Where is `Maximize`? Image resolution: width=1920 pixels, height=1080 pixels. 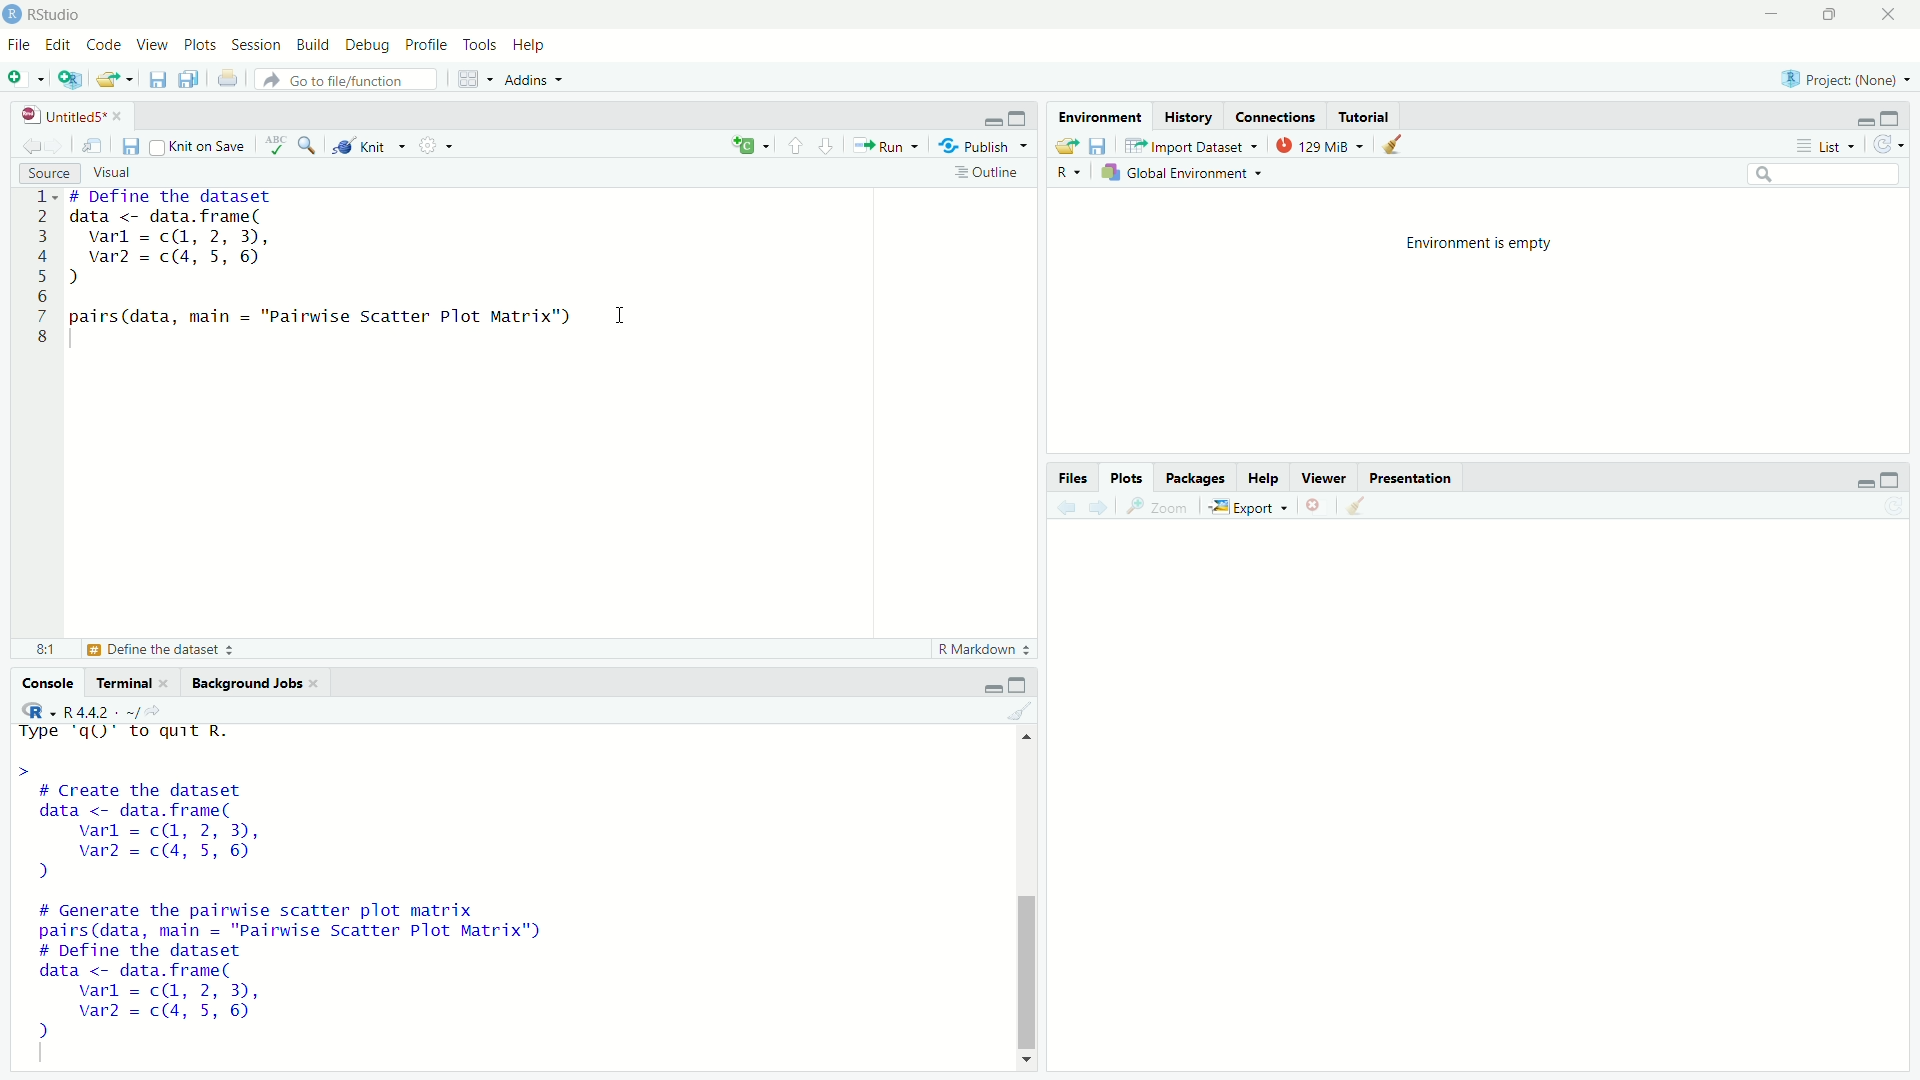 Maximize is located at coordinates (1018, 117).